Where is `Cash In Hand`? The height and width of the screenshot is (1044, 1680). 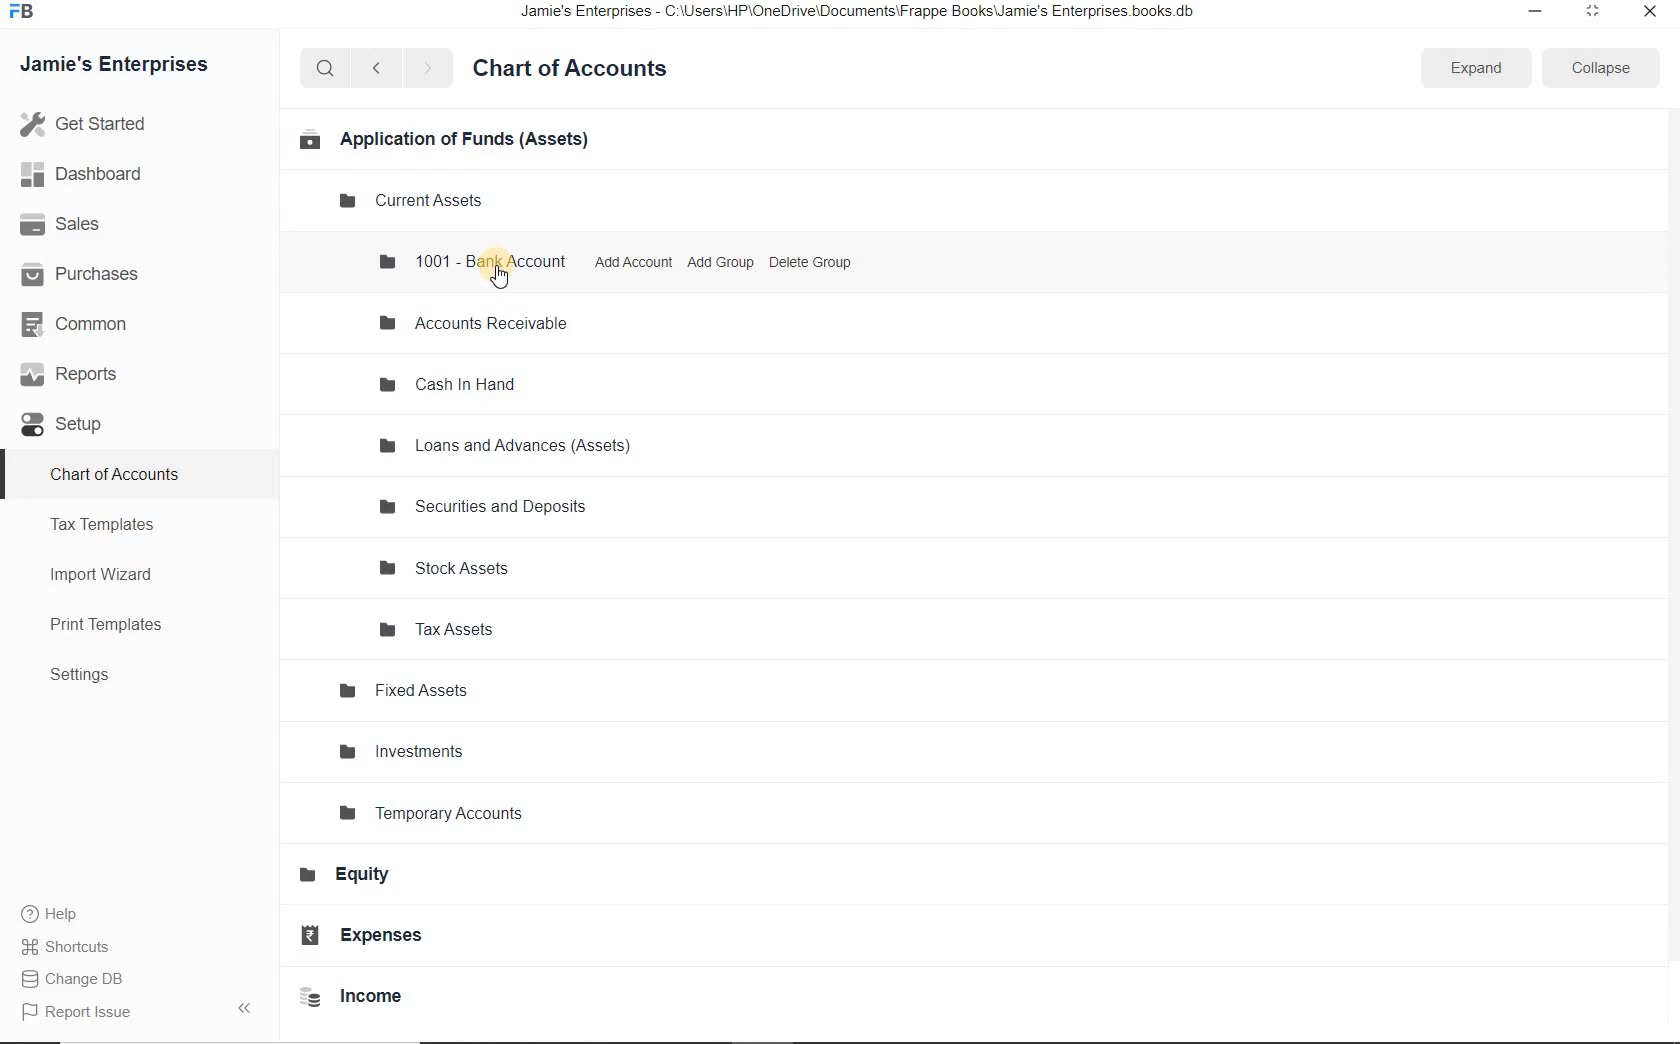 Cash In Hand is located at coordinates (457, 384).